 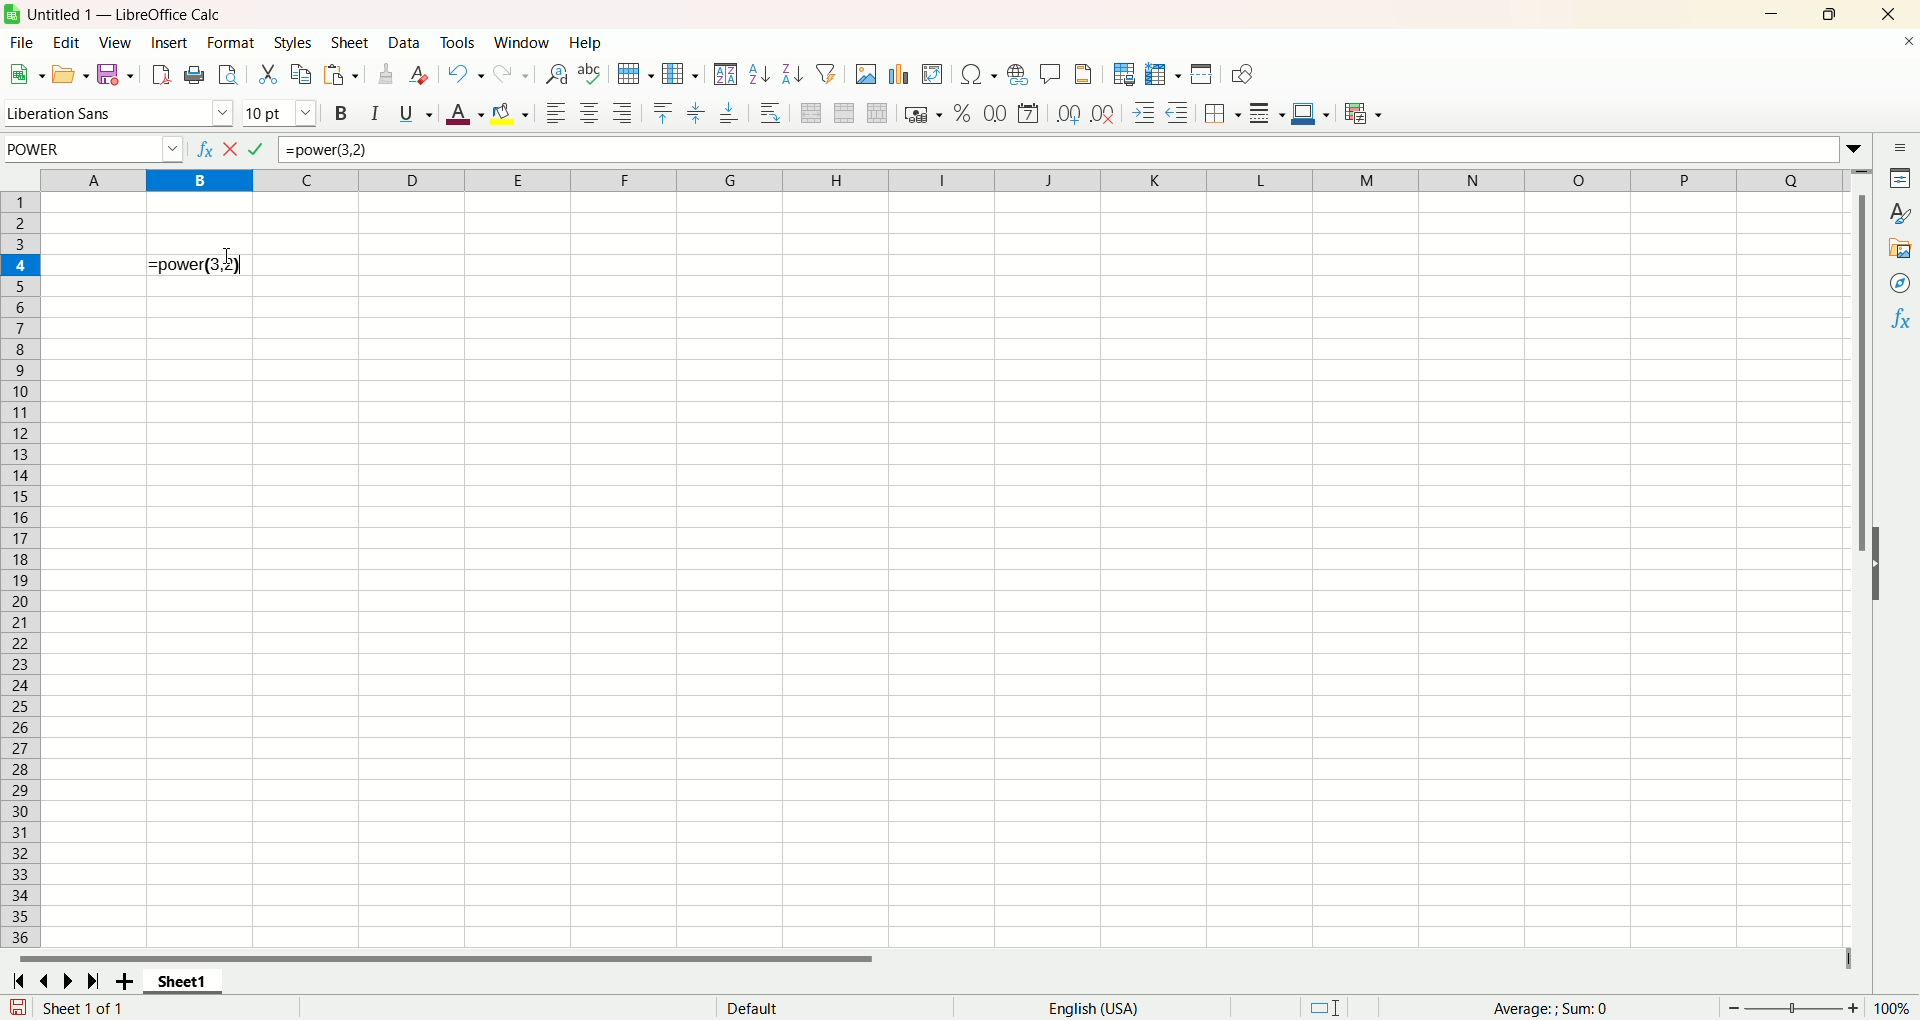 What do you see at coordinates (303, 74) in the screenshot?
I see `copy` at bounding box center [303, 74].